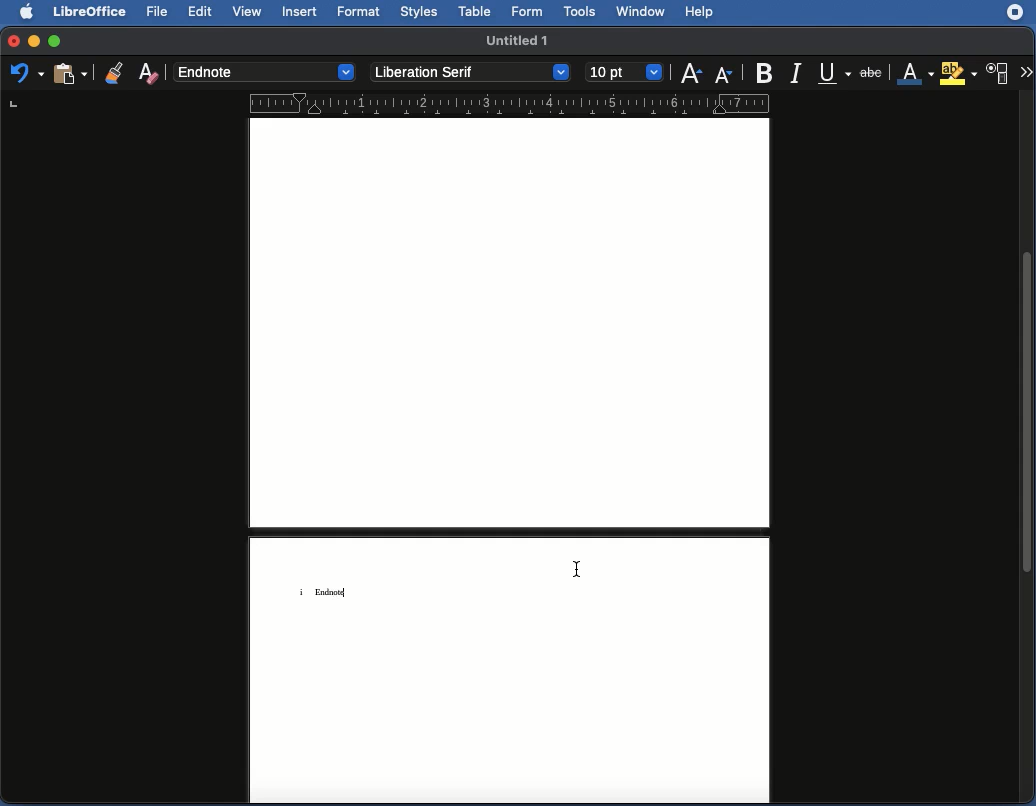 The width and height of the screenshot is (1036, 806). Describe the element at coordinates (199, 11) in the screenshot. I see `Edit` at that location.